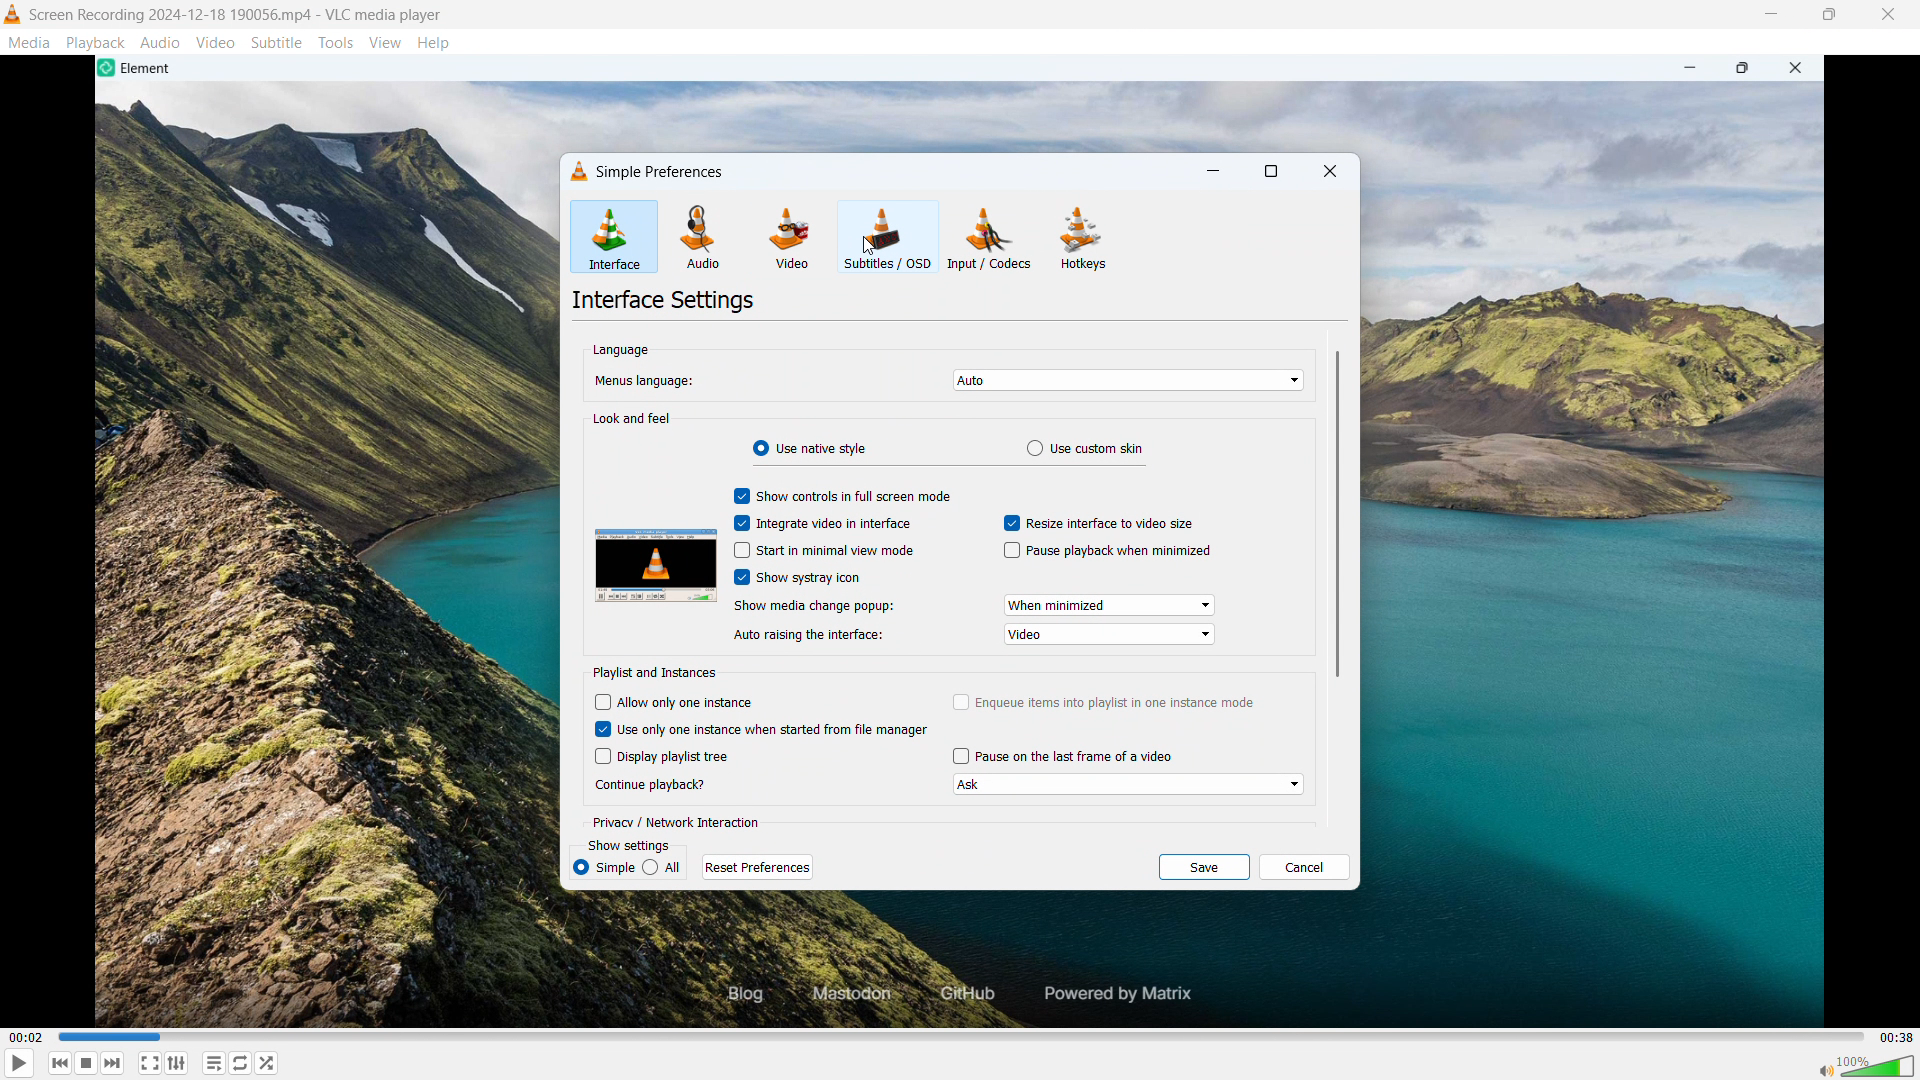 This screenshot has width=1920, height=1080. Describe the element at coordinates (758, 866) in the screenshot. I see `Reset preferences ` at that location.